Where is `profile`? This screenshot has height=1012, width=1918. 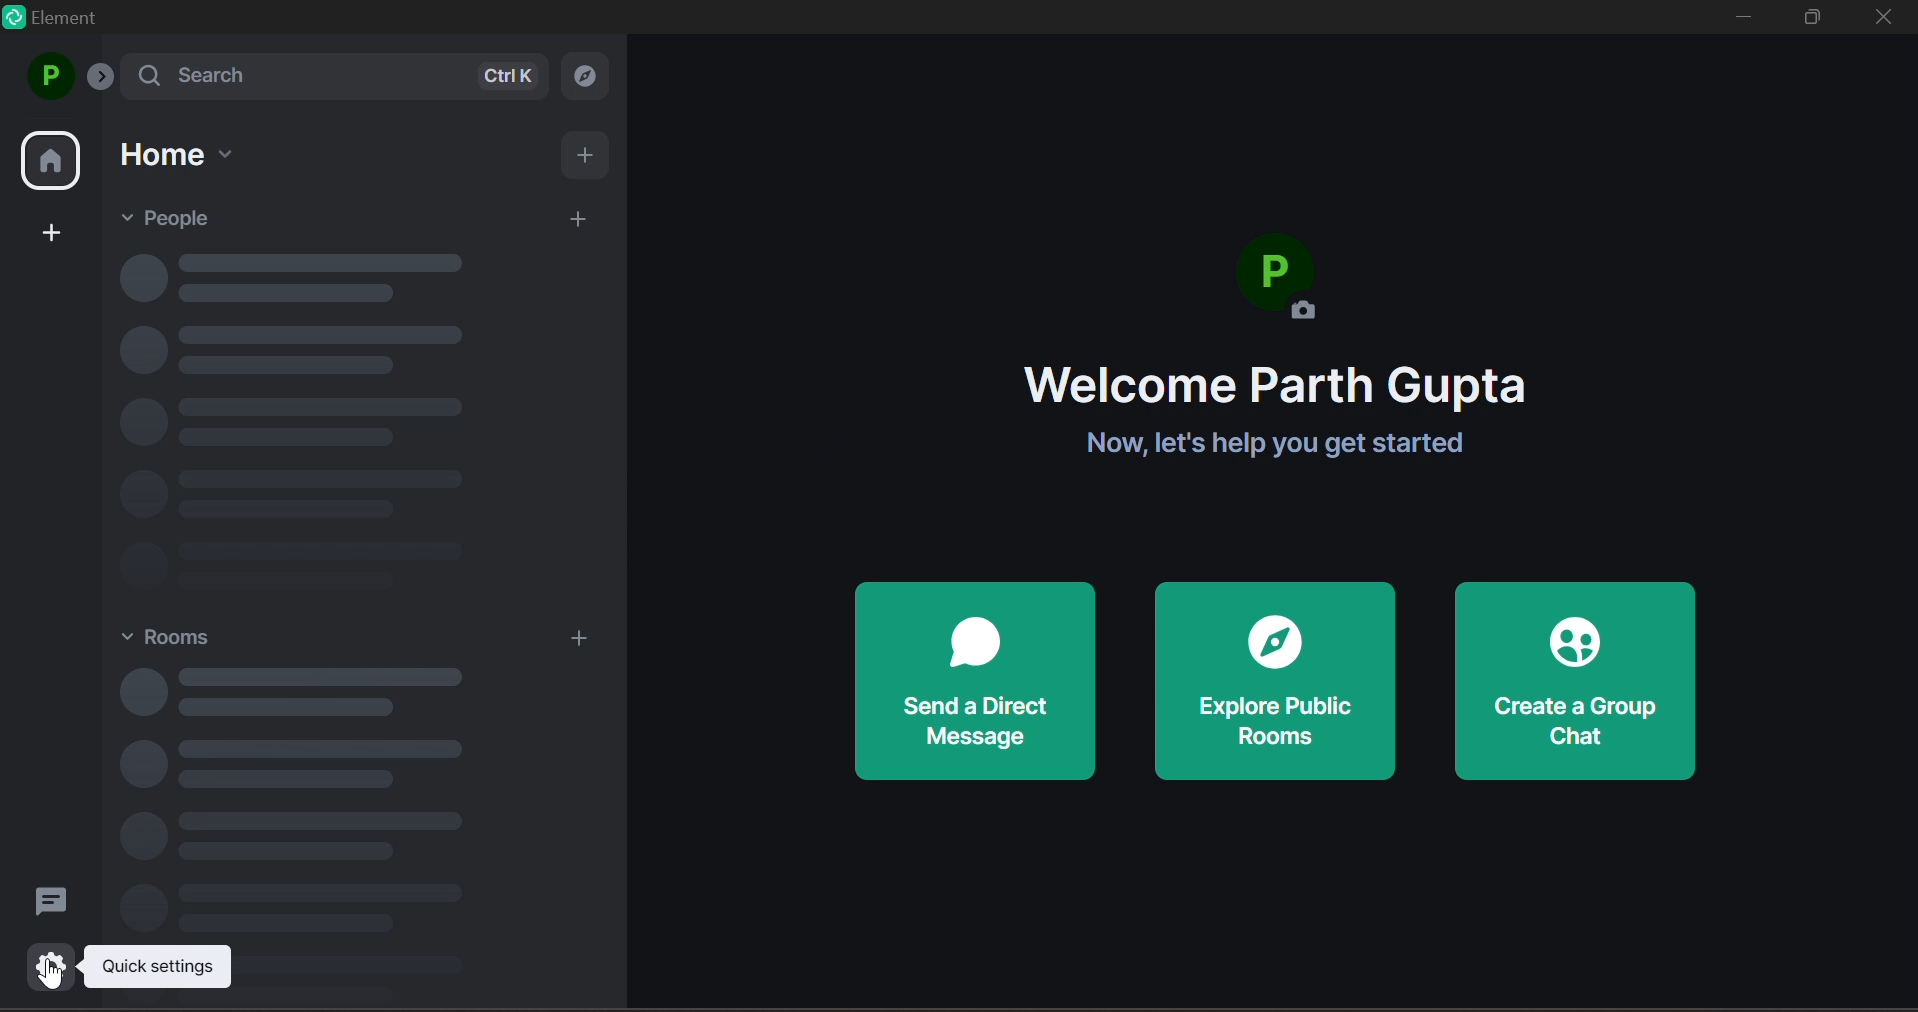 profile is located at coordinates (1287, 286).